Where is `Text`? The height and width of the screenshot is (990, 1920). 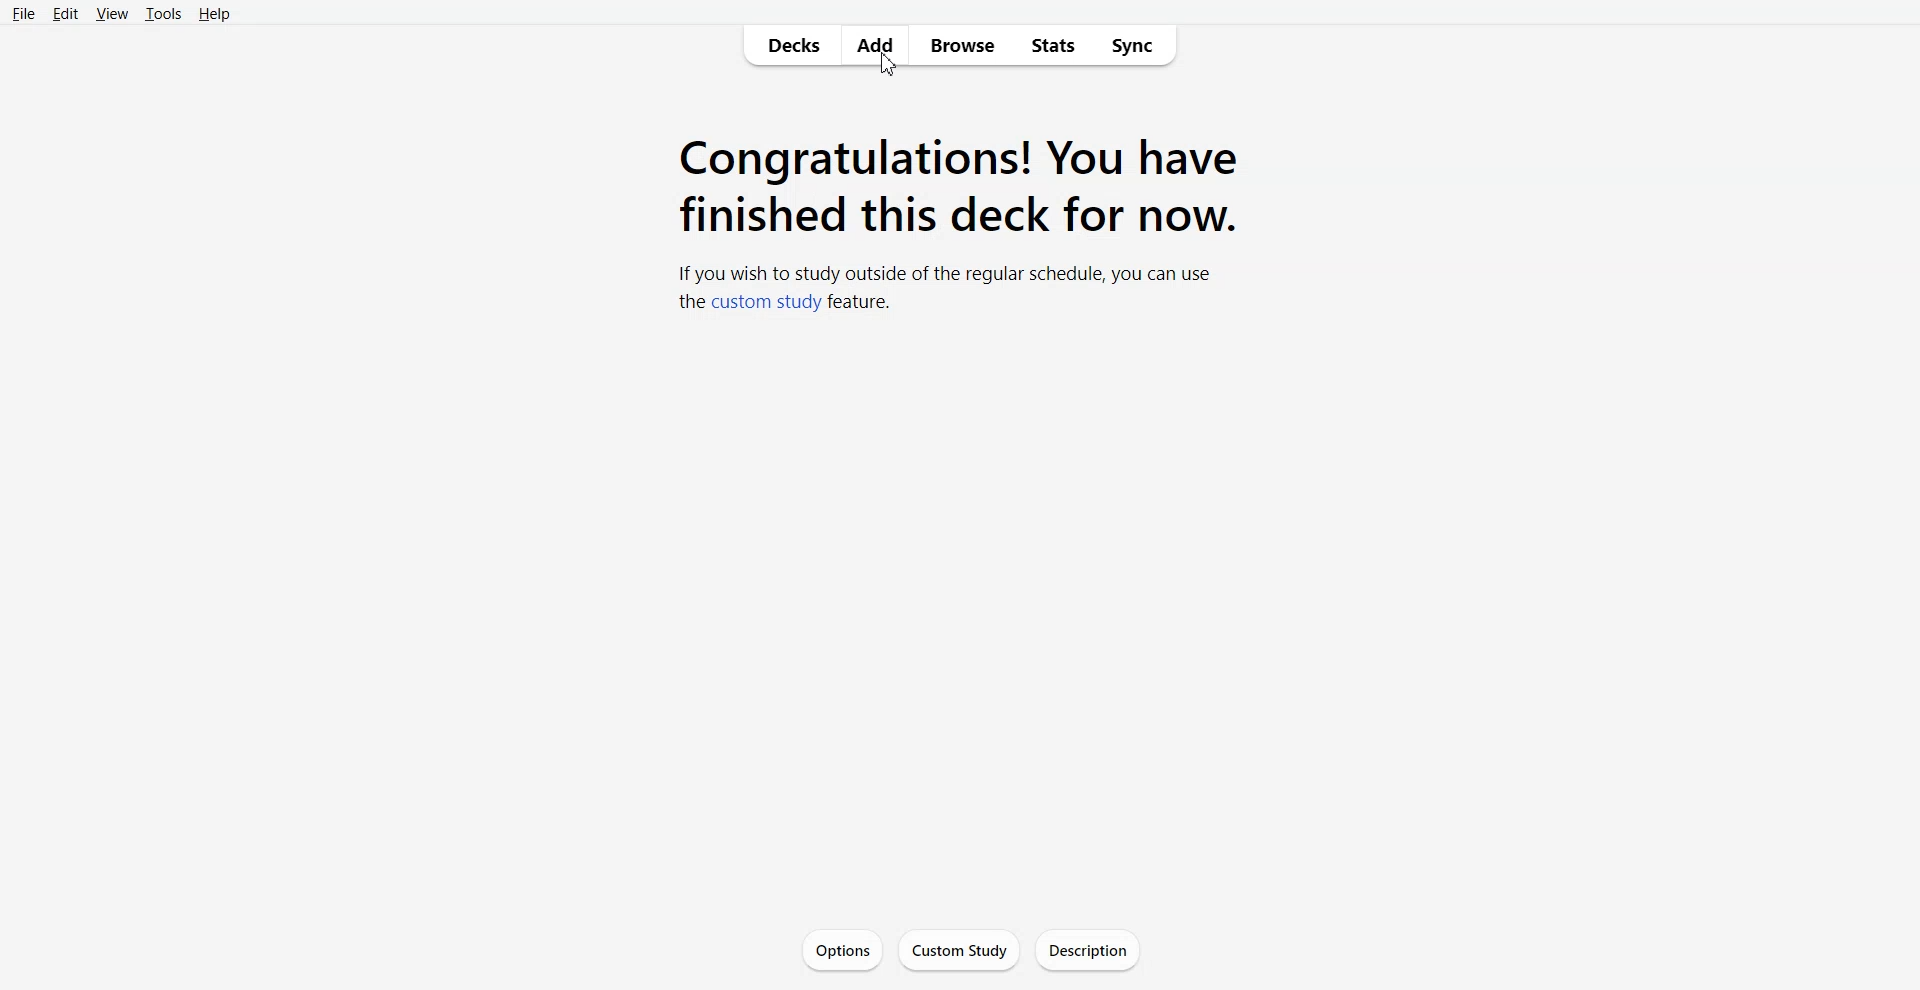
Text is located at coordinates (957, 186).